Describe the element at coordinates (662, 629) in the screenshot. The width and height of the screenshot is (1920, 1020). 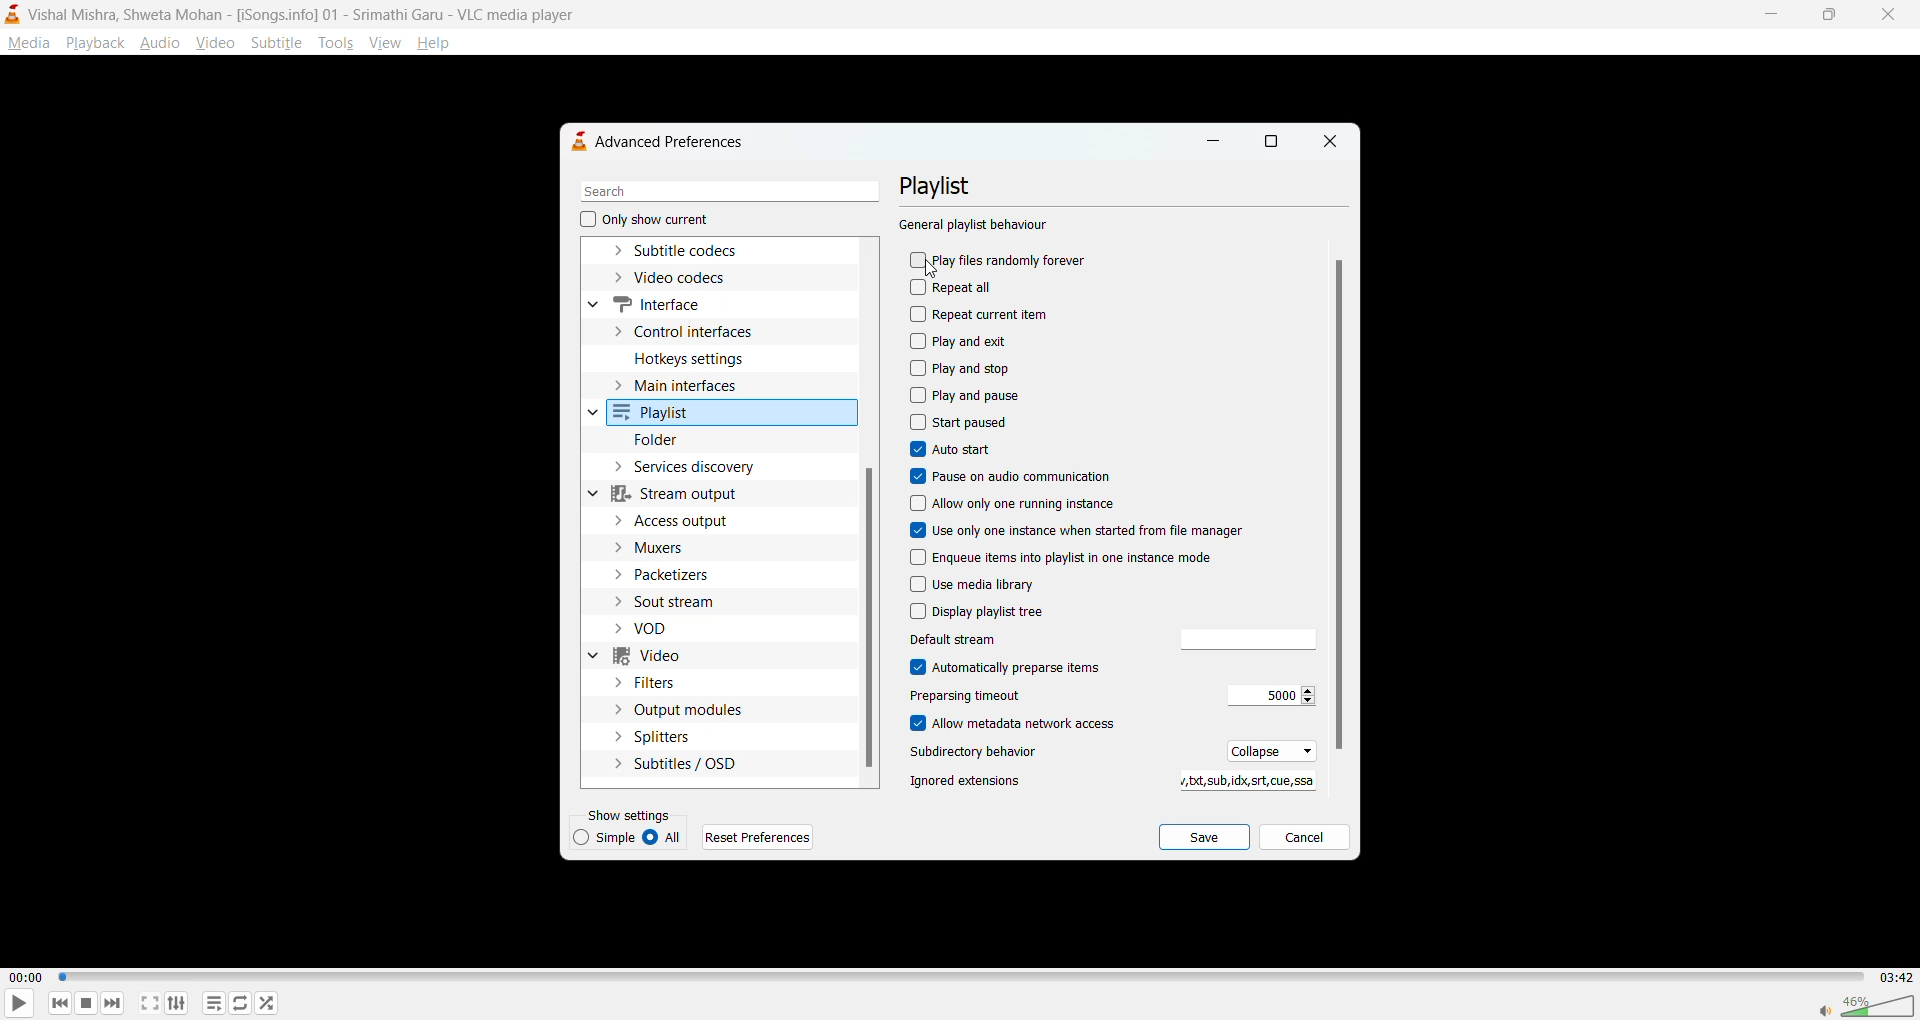
I see `vod` at that location.